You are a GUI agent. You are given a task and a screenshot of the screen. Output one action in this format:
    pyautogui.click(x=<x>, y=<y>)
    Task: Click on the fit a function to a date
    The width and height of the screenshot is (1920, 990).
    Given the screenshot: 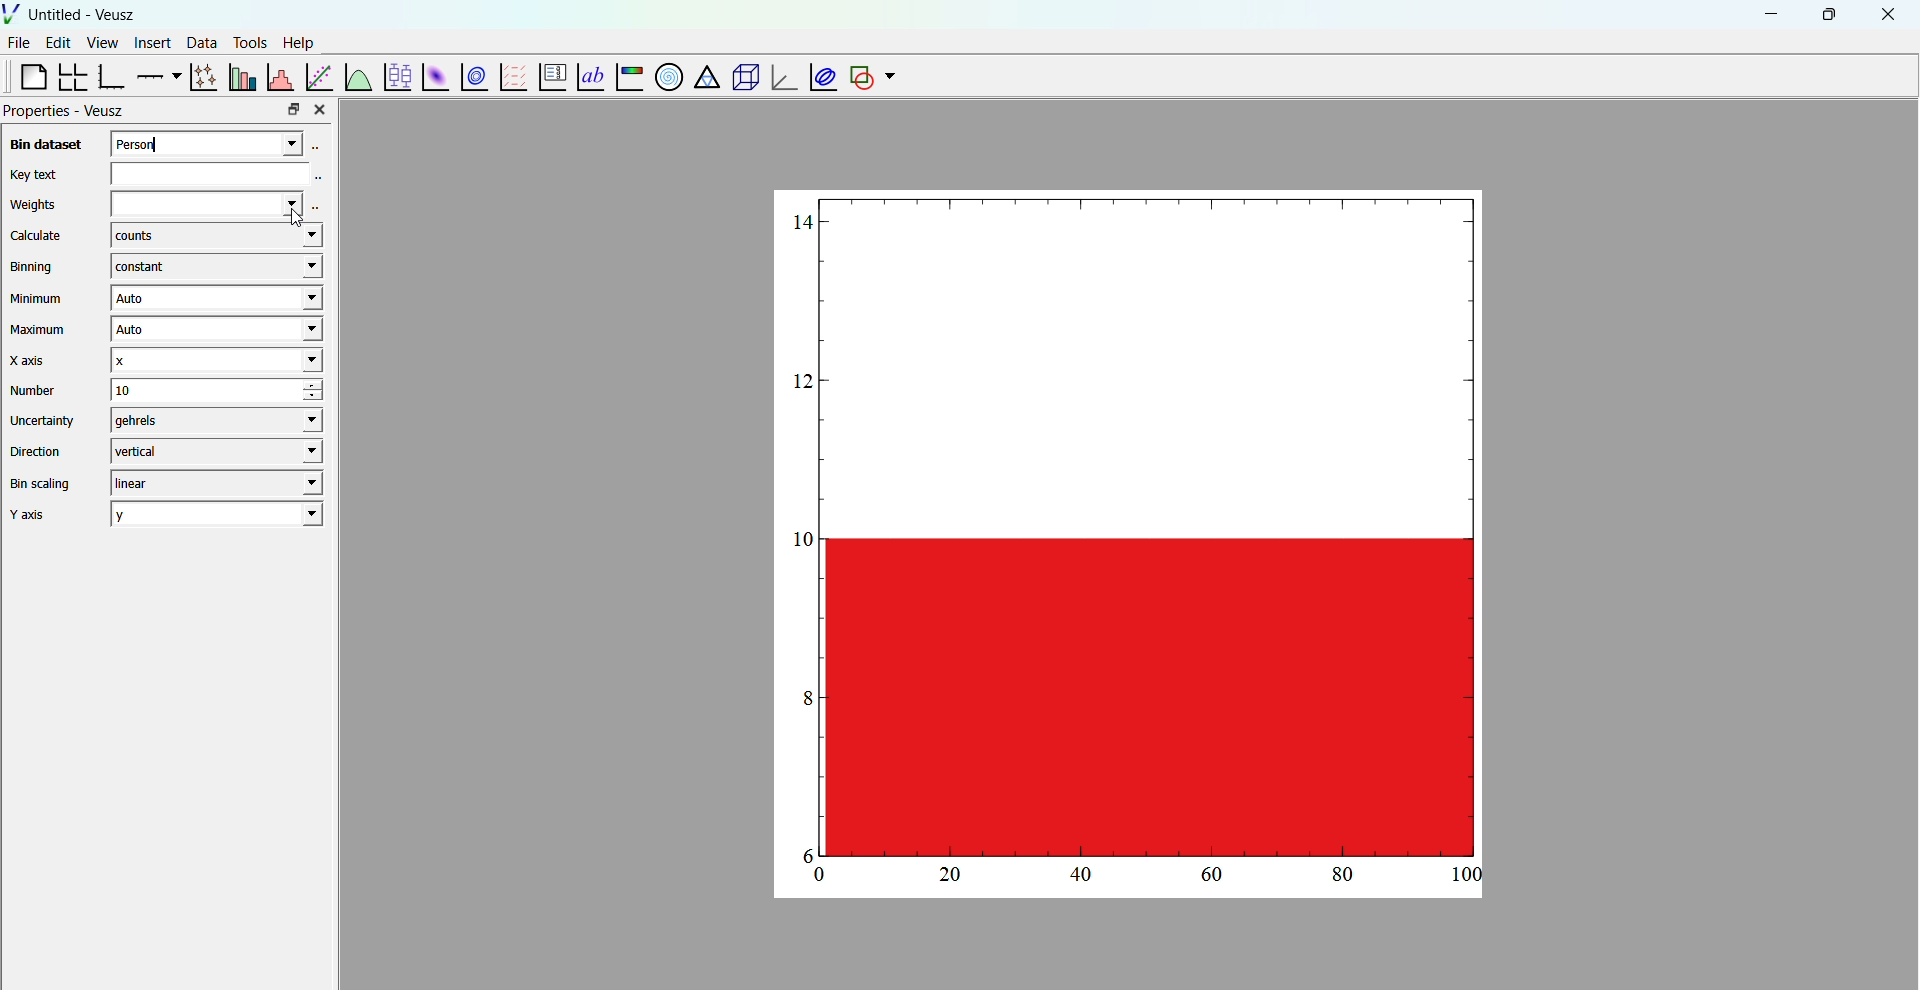 What is the action you would take?
    pyautogui.click(x=319, y=76)
    